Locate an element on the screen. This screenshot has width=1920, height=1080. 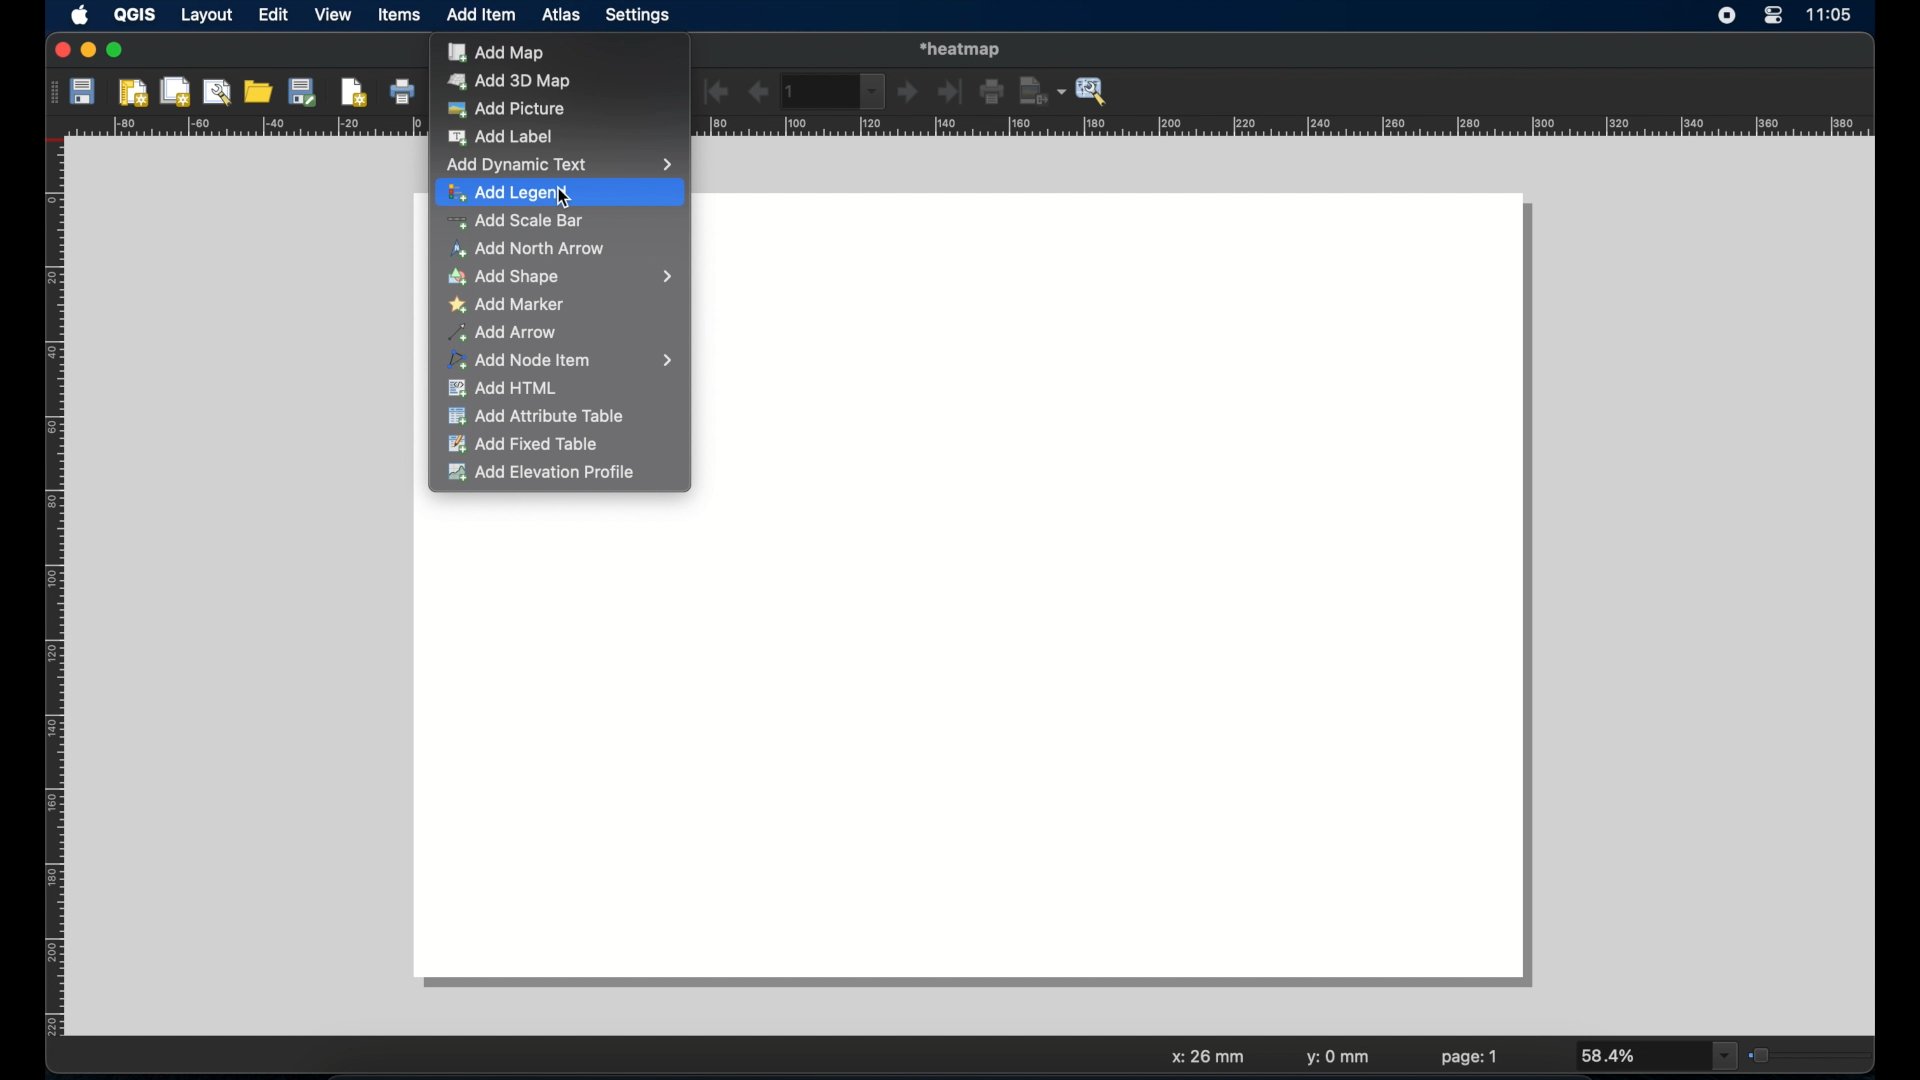
blank layout is located at coordinates (1115, 348).